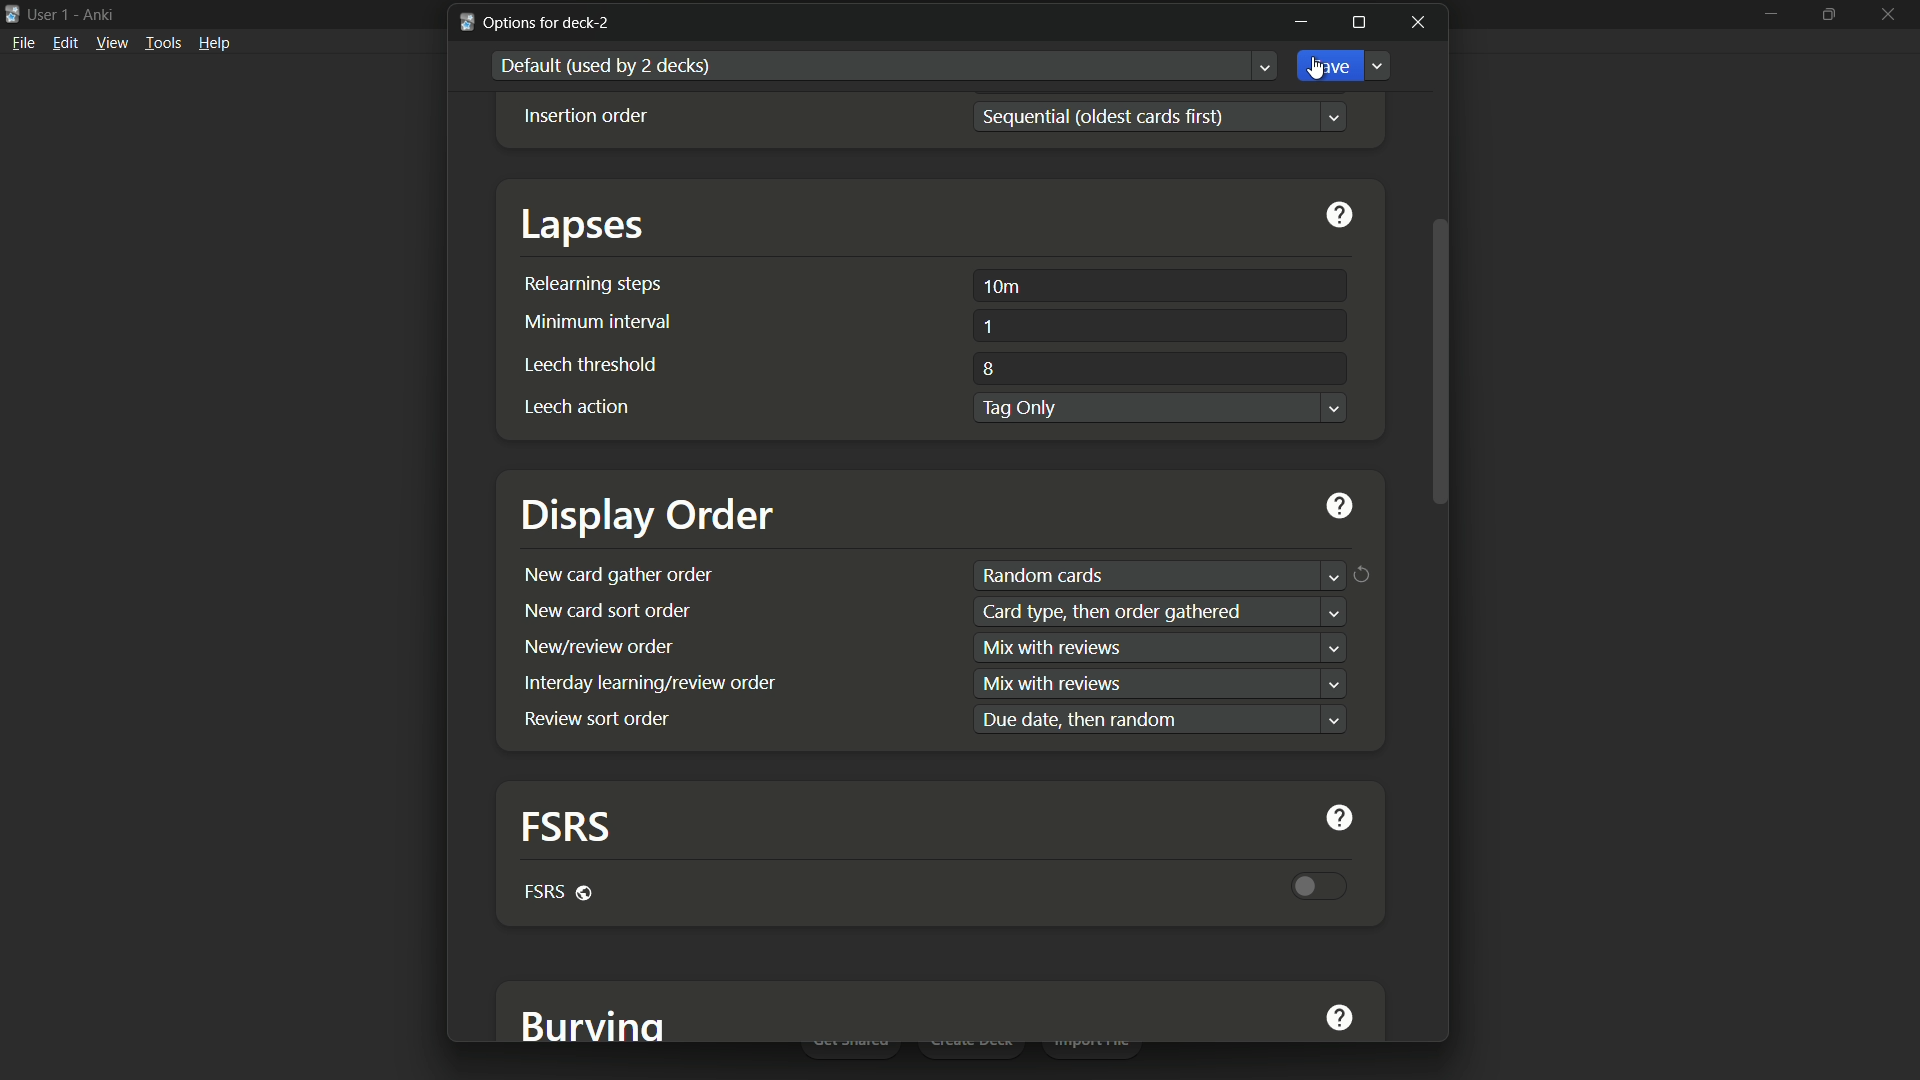 This screenshot has height=1080, width=1920. What do you see at coordinates (112, 43) in the screenshot?
I see `view menu` at bounding box center [112, 43].